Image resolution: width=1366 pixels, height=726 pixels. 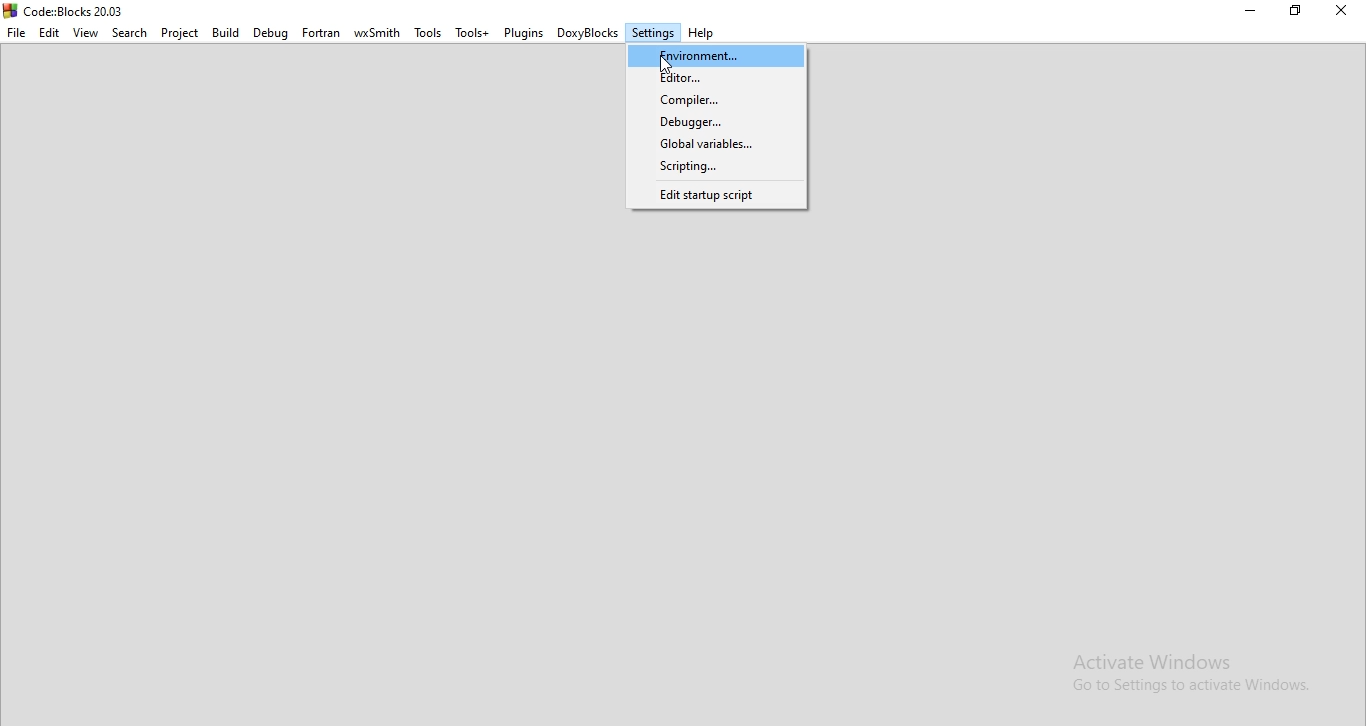 I want to click on Code :: Blocks 20.03, so click(x=67, y=10).